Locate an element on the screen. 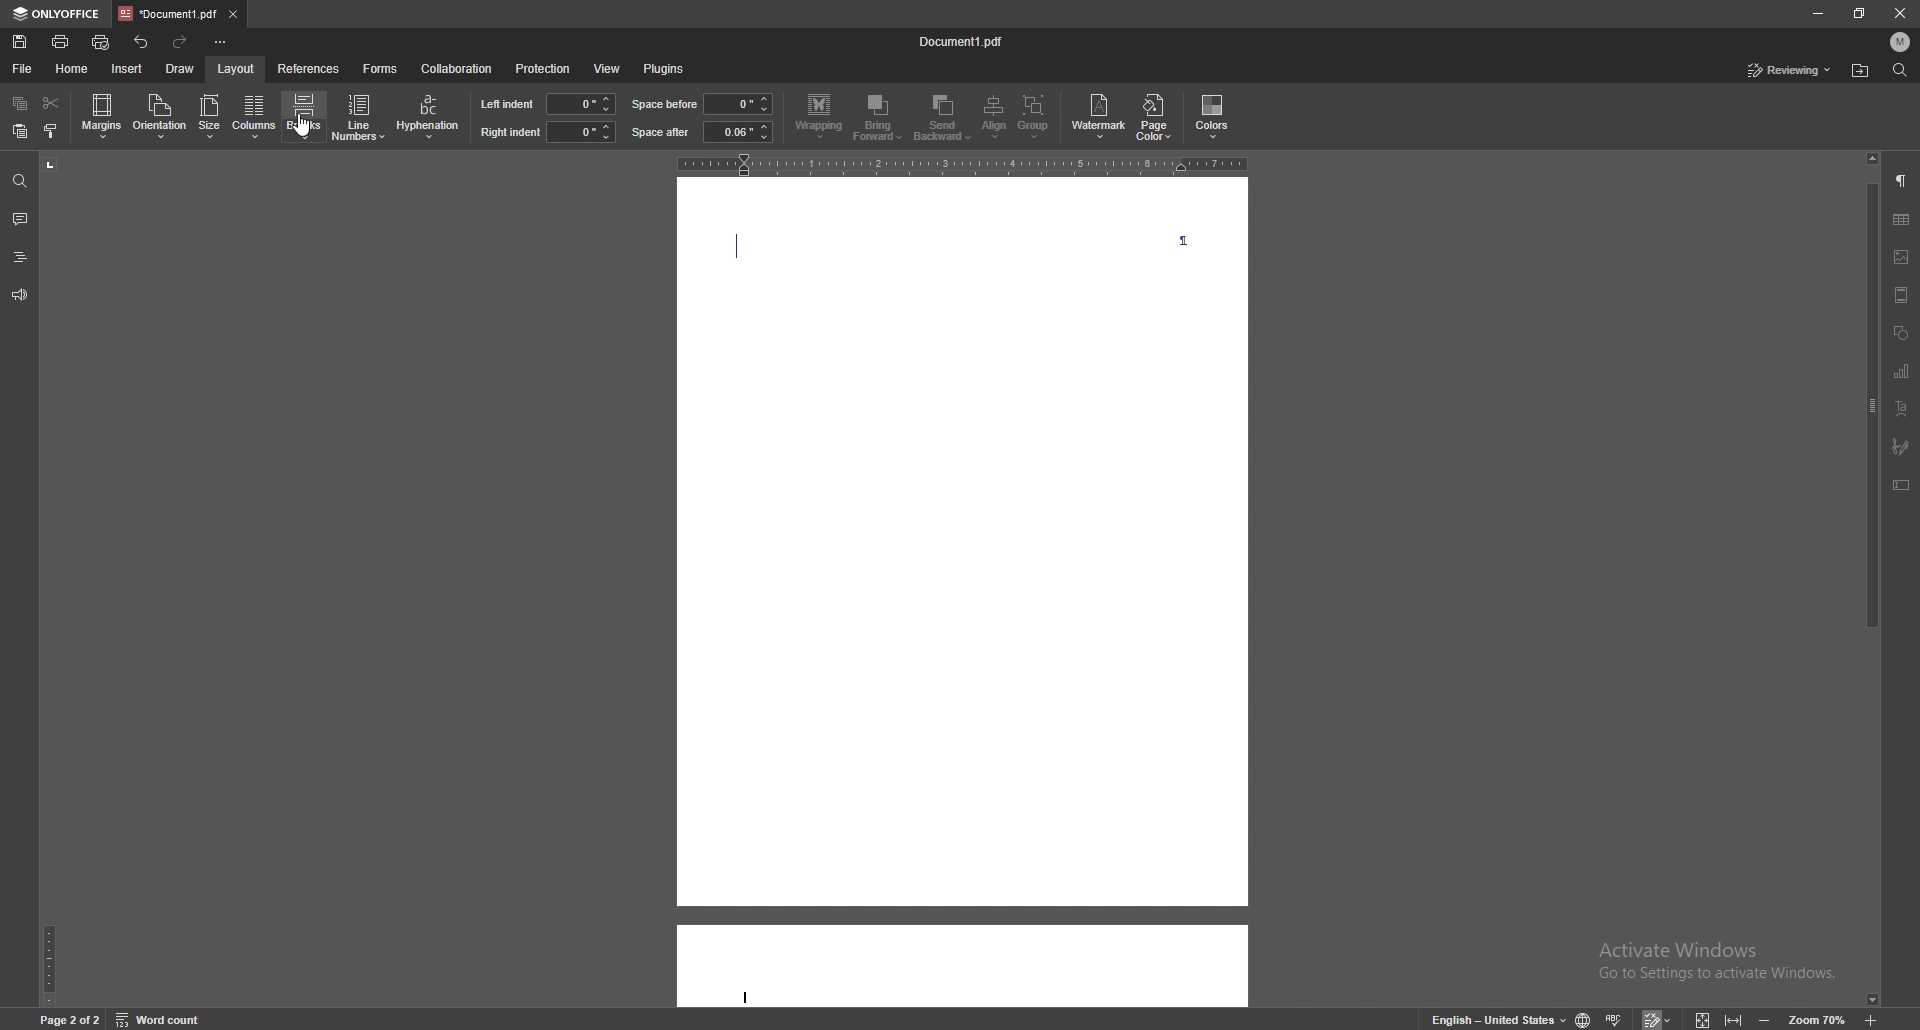  copy style is located at coordinates (51, 131).